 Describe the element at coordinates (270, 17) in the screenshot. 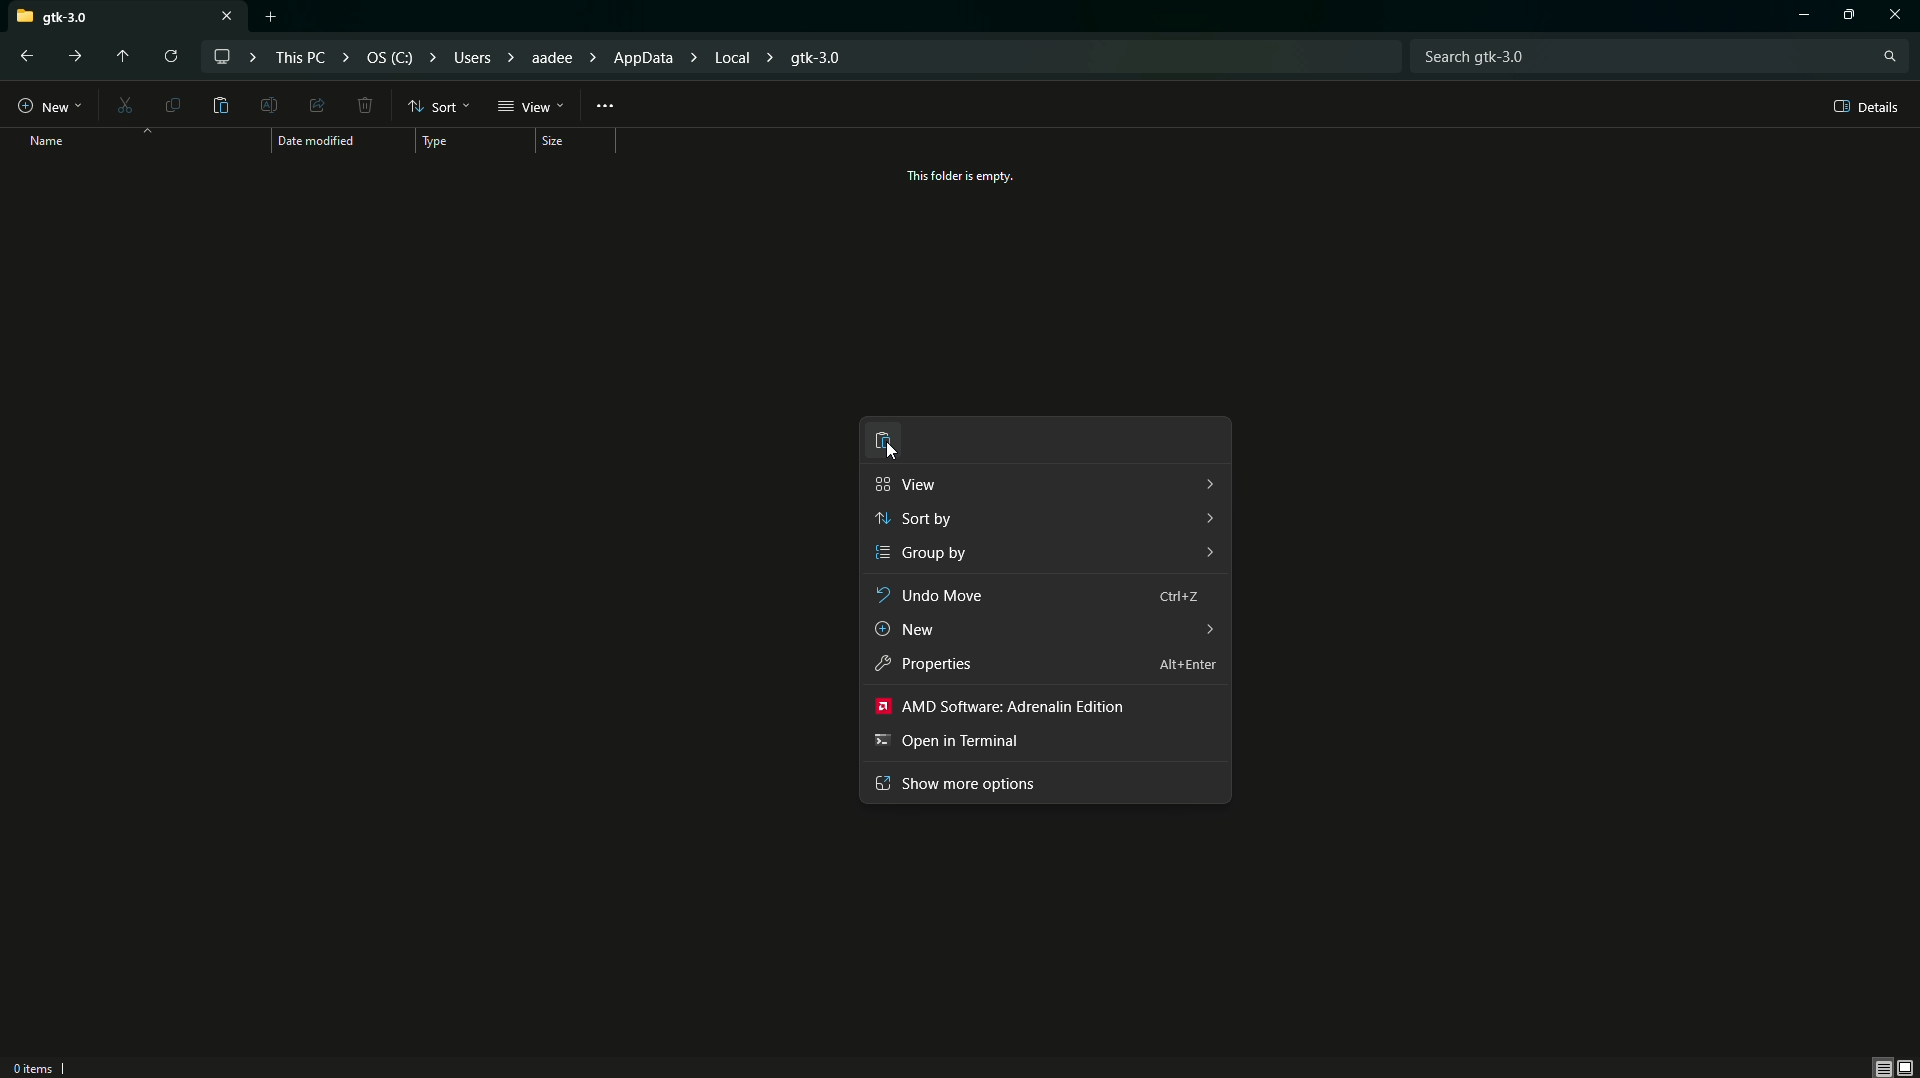

I see `New tab` at that location.